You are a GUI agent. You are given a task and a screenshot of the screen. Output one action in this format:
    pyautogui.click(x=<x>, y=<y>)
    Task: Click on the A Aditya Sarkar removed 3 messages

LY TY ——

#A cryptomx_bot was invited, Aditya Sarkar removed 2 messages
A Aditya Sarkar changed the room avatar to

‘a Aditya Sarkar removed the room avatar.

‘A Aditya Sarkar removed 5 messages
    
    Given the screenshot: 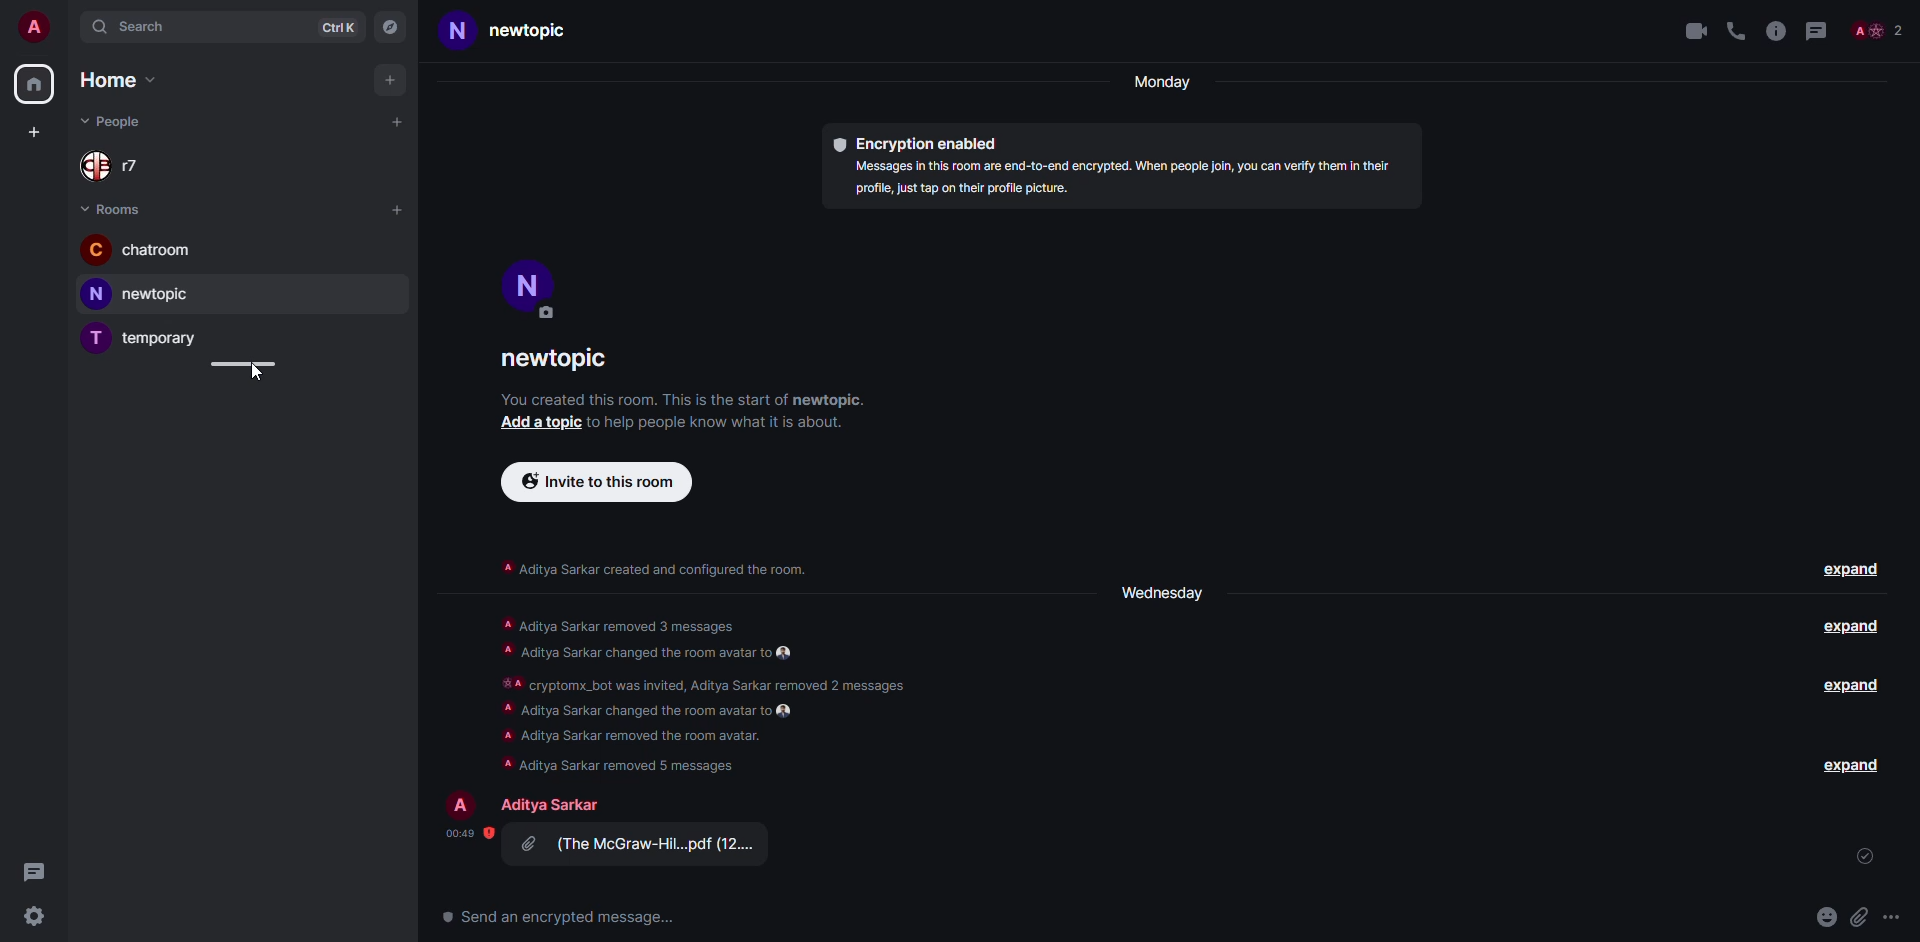 What is the action you would take?
    pyautogui.click(x=705, y=690)
    